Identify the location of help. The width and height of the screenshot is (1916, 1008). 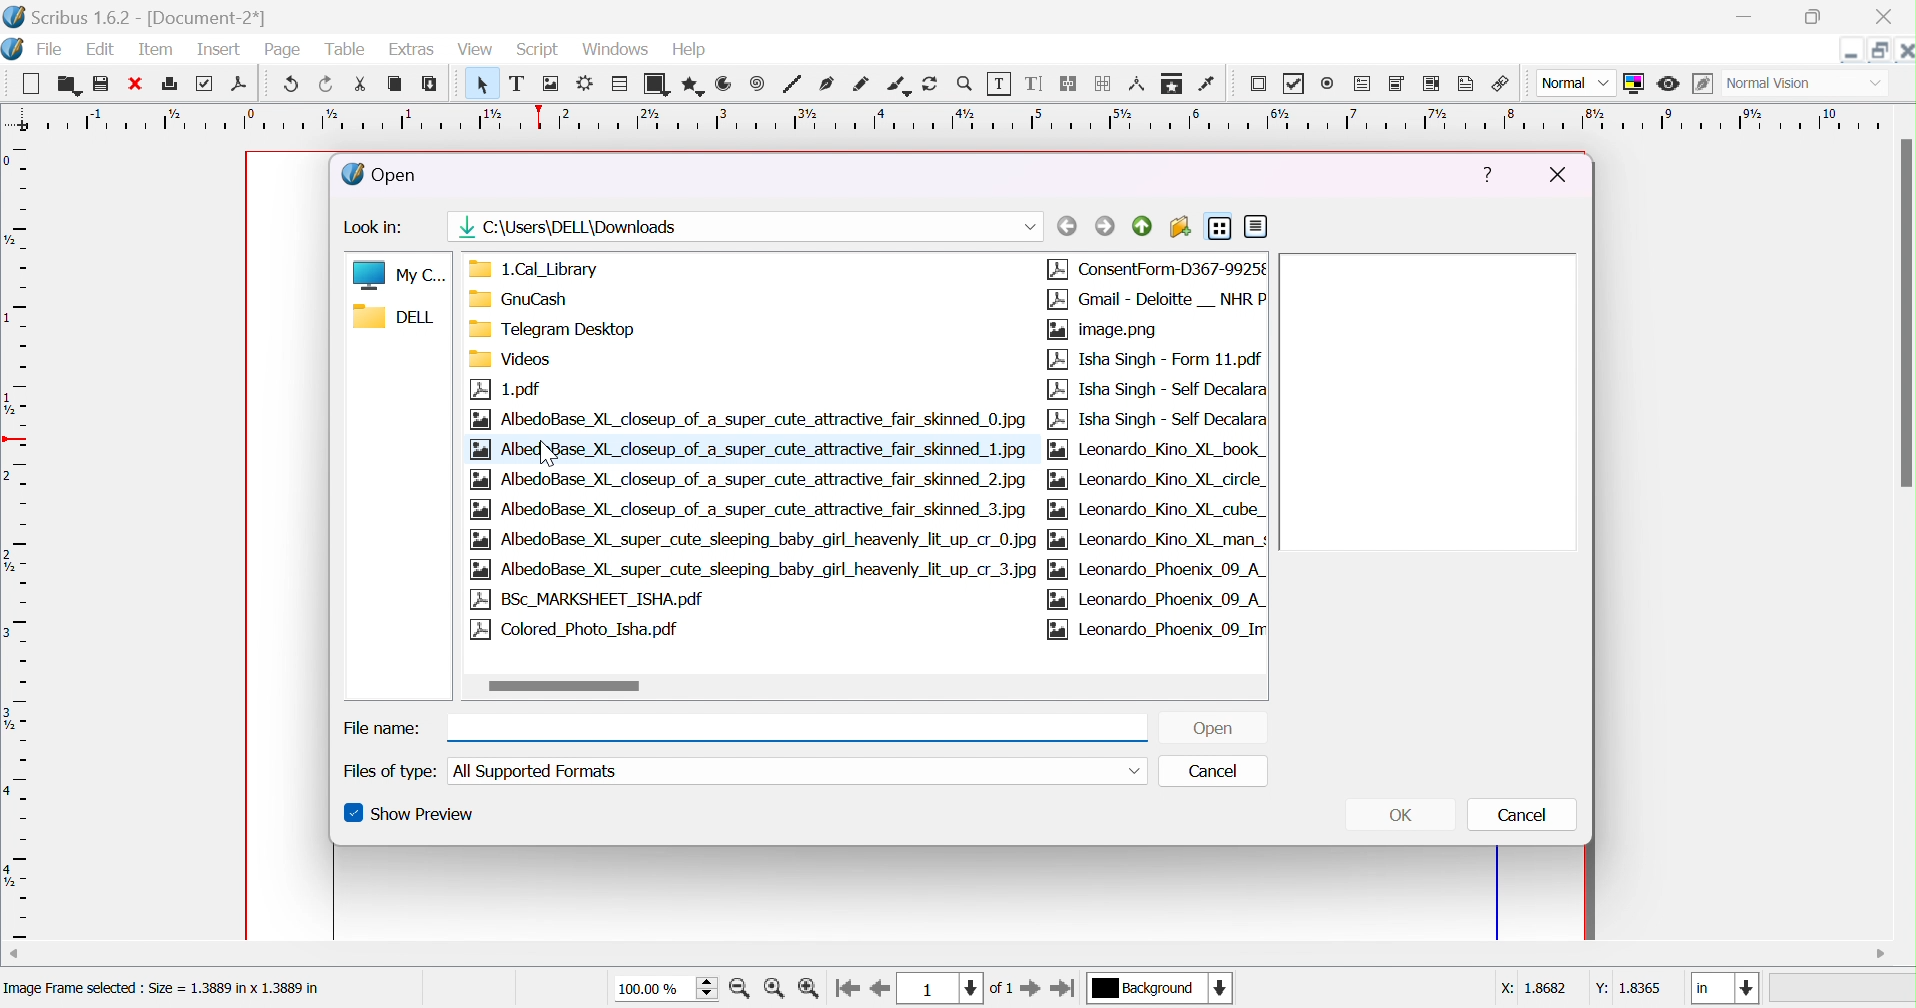
(1485, 174).